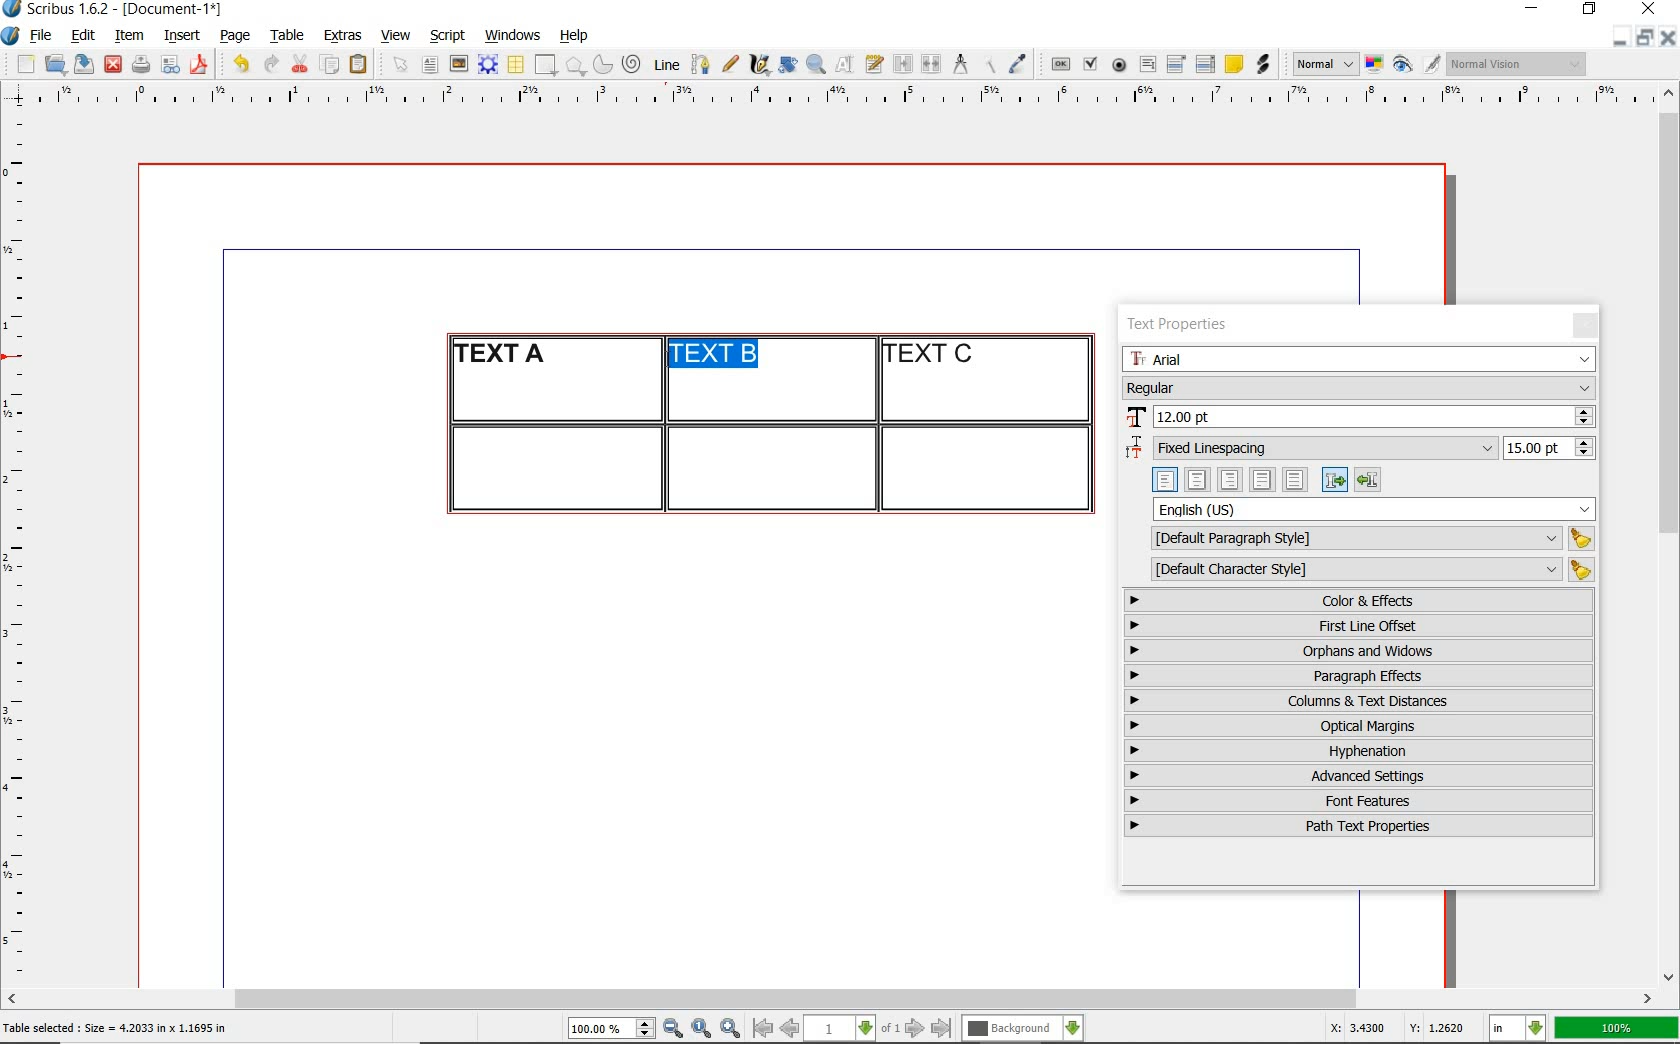 This screenshot has width=1680, height=1044. Describe the element at coordinates (1359, 418) in the screenshot. I see `font size` at that location.